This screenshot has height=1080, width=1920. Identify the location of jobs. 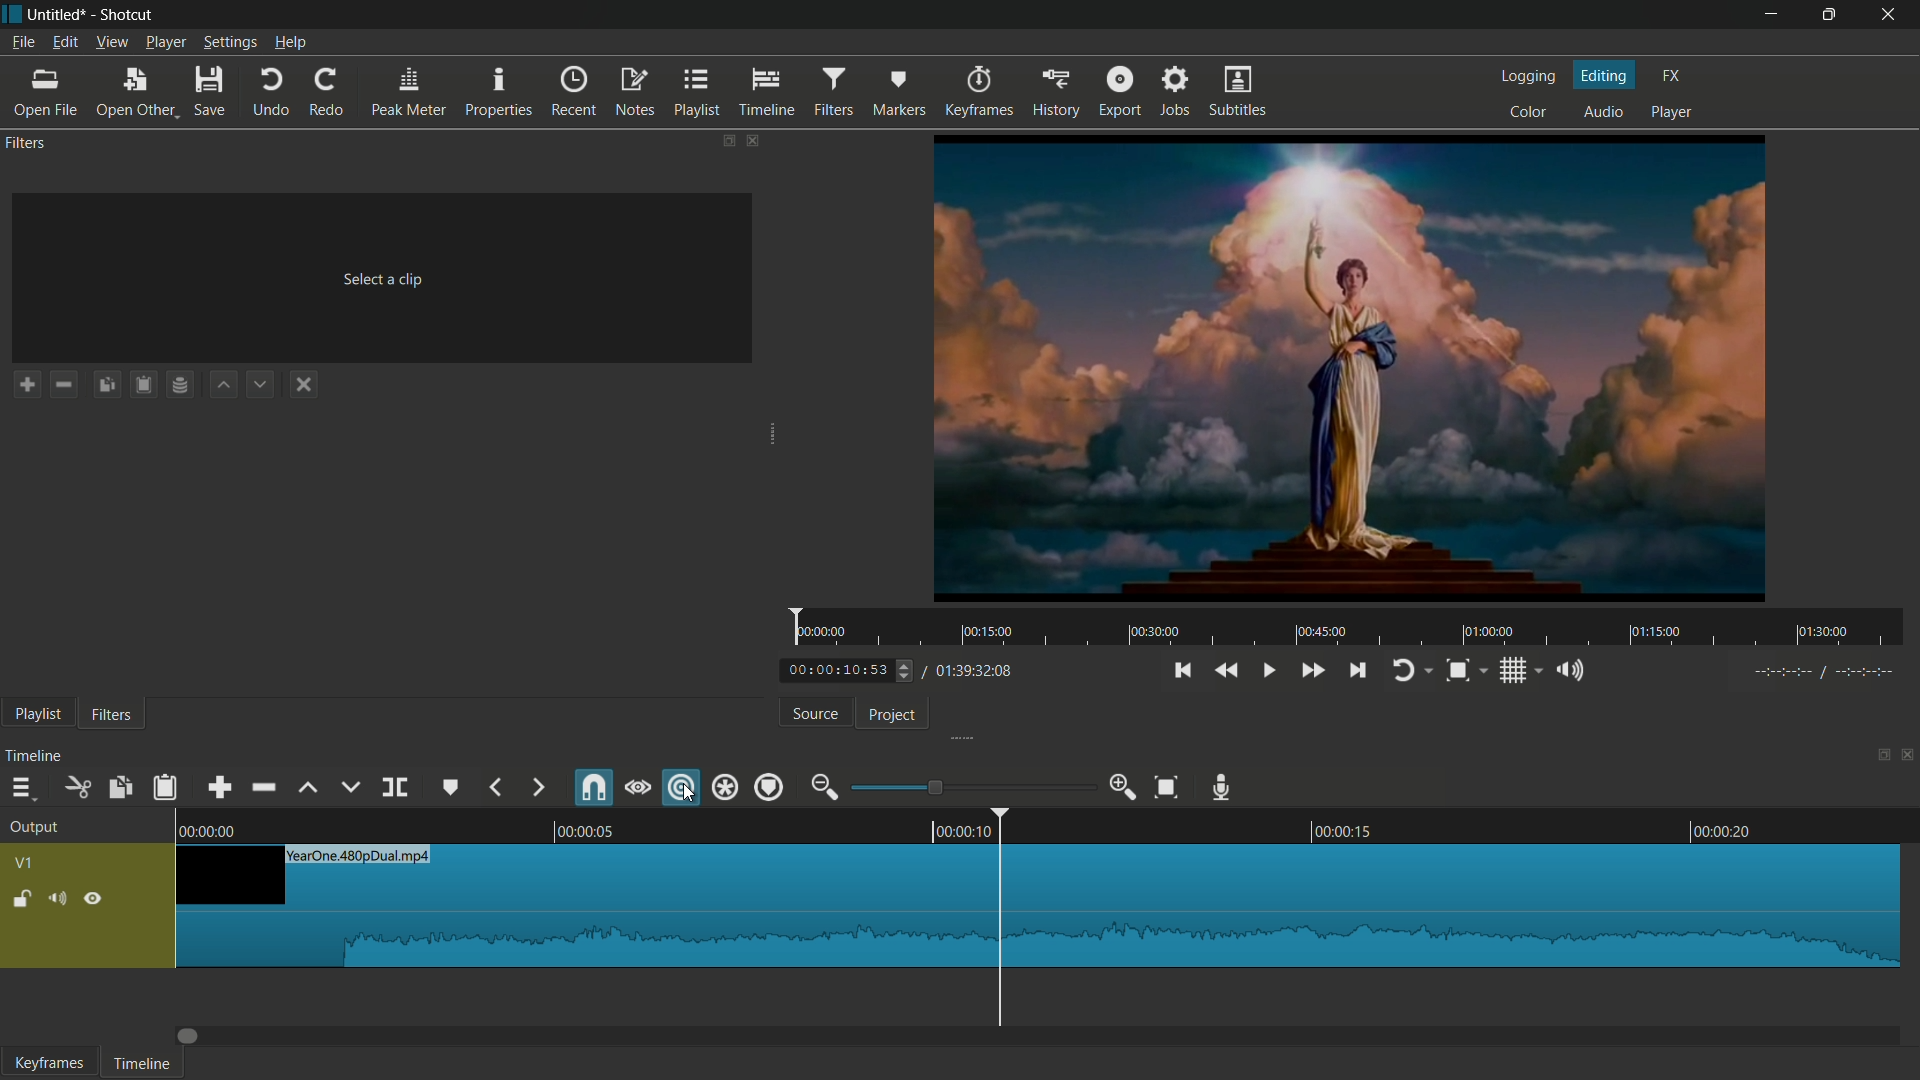
(1176, 90).